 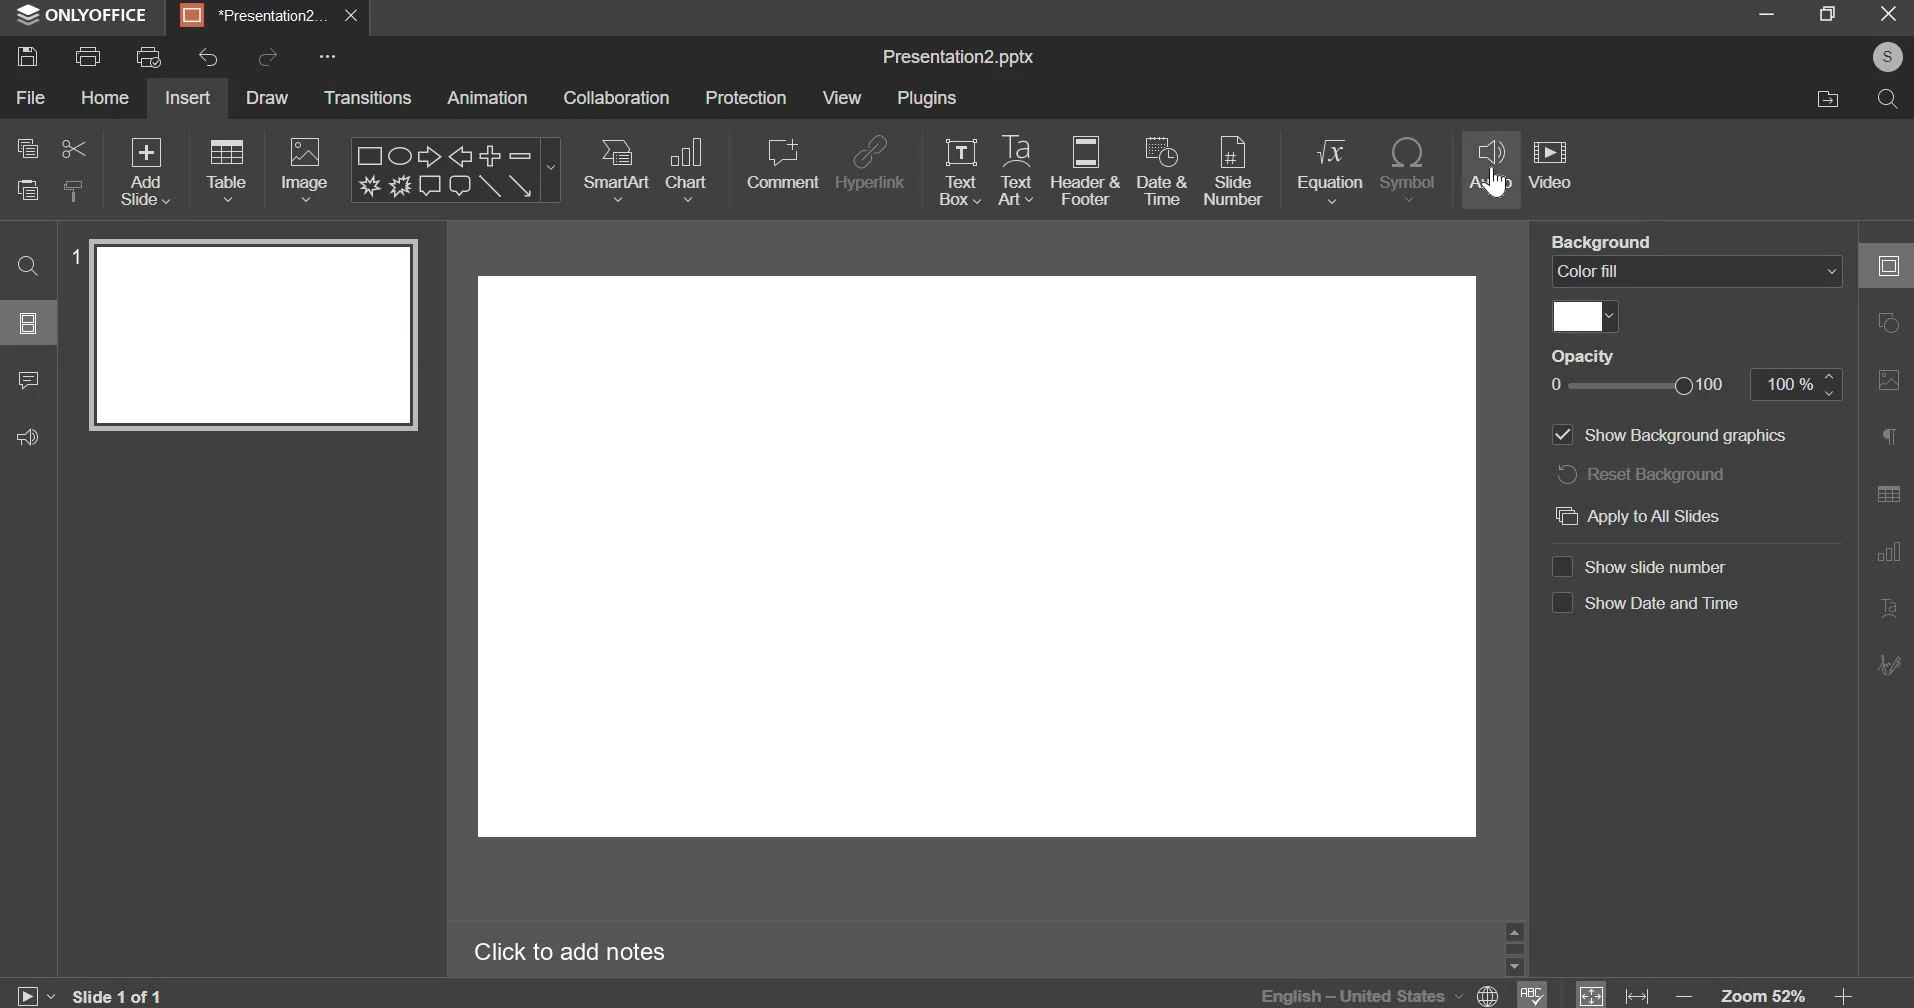 I want to click on scrollbar, so click(x=1514, y=949).